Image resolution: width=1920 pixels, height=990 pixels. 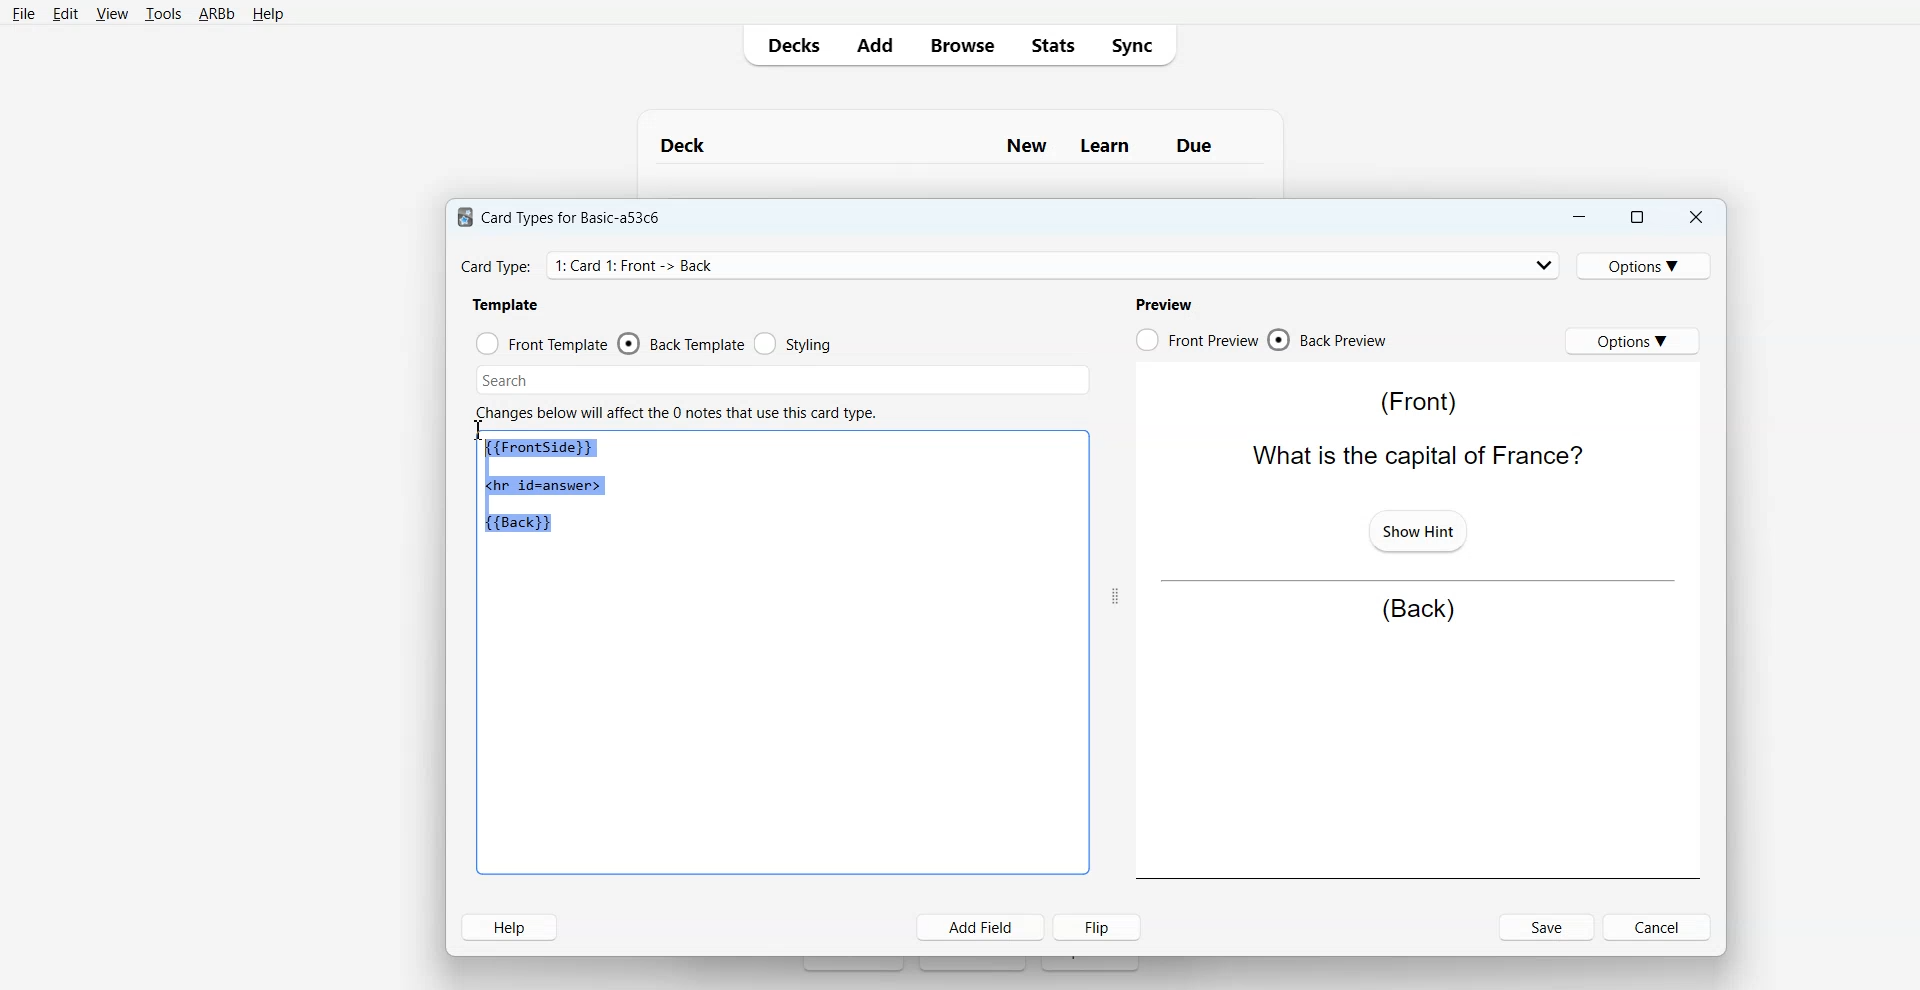 I want to click on Front Preview, so click(x=1196, y=340).